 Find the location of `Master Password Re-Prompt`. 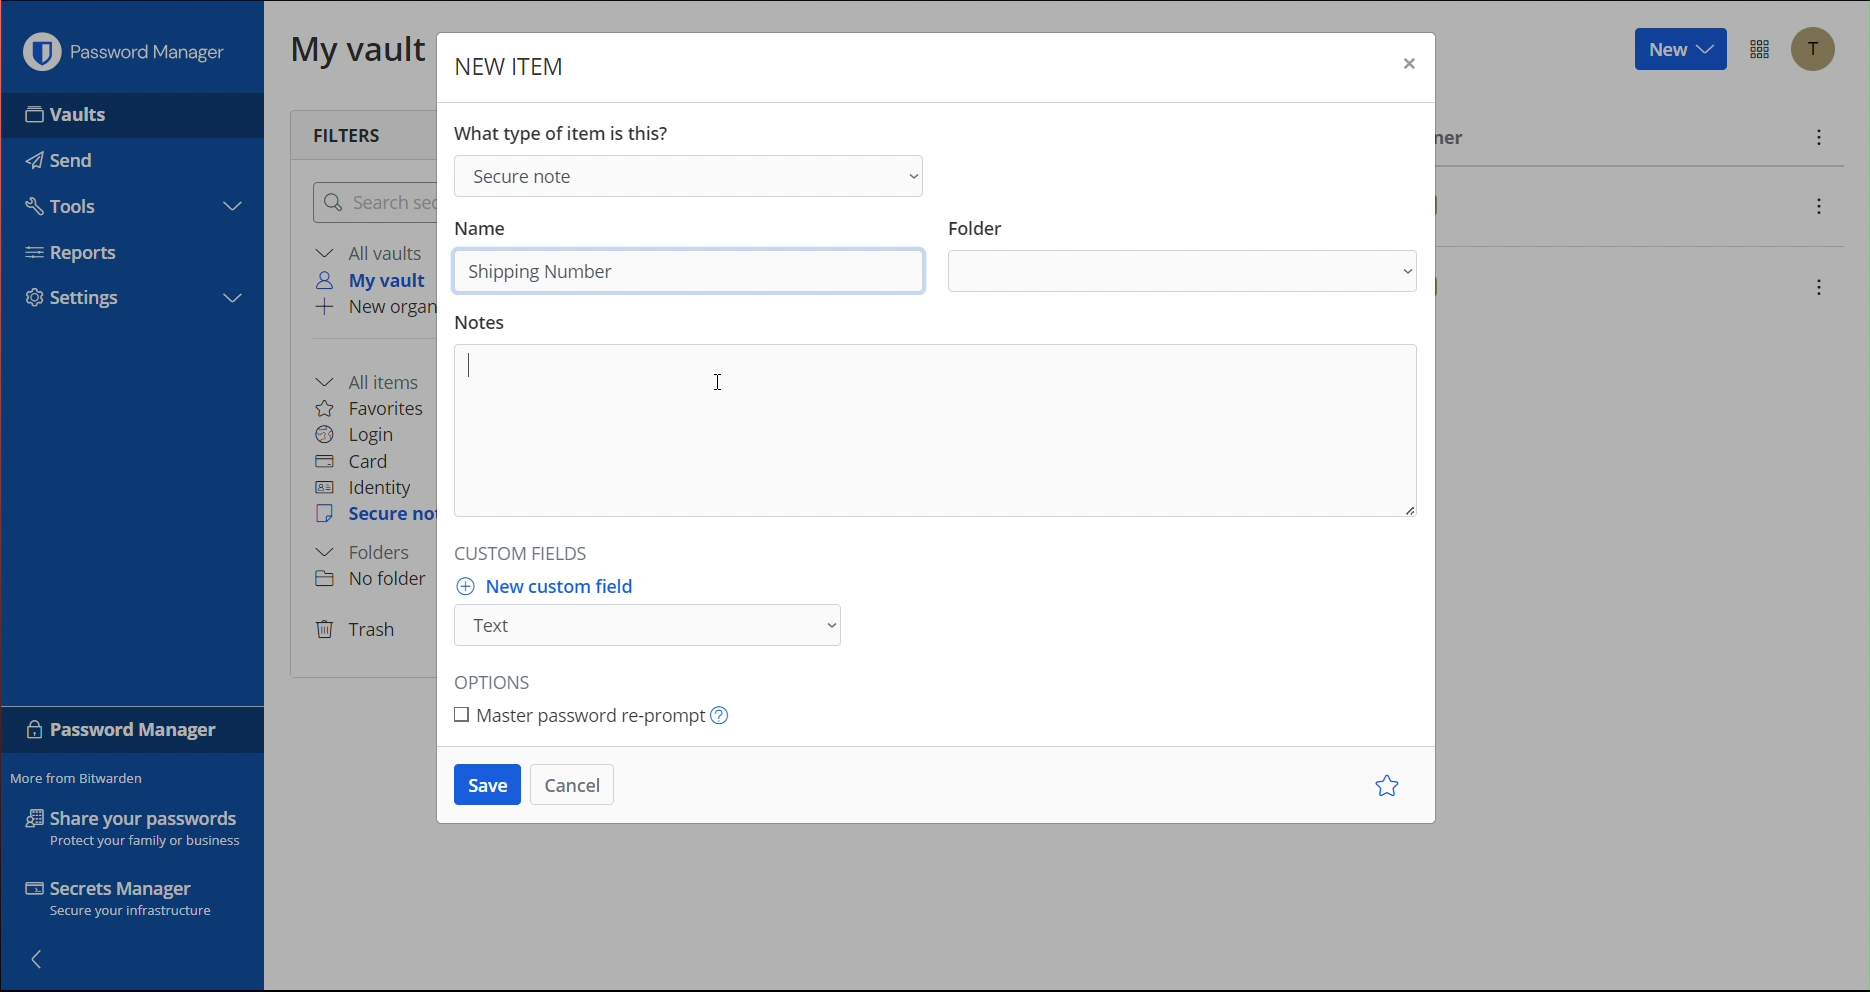

Master Password Re-Prompt is located at coordinates (608, 721).